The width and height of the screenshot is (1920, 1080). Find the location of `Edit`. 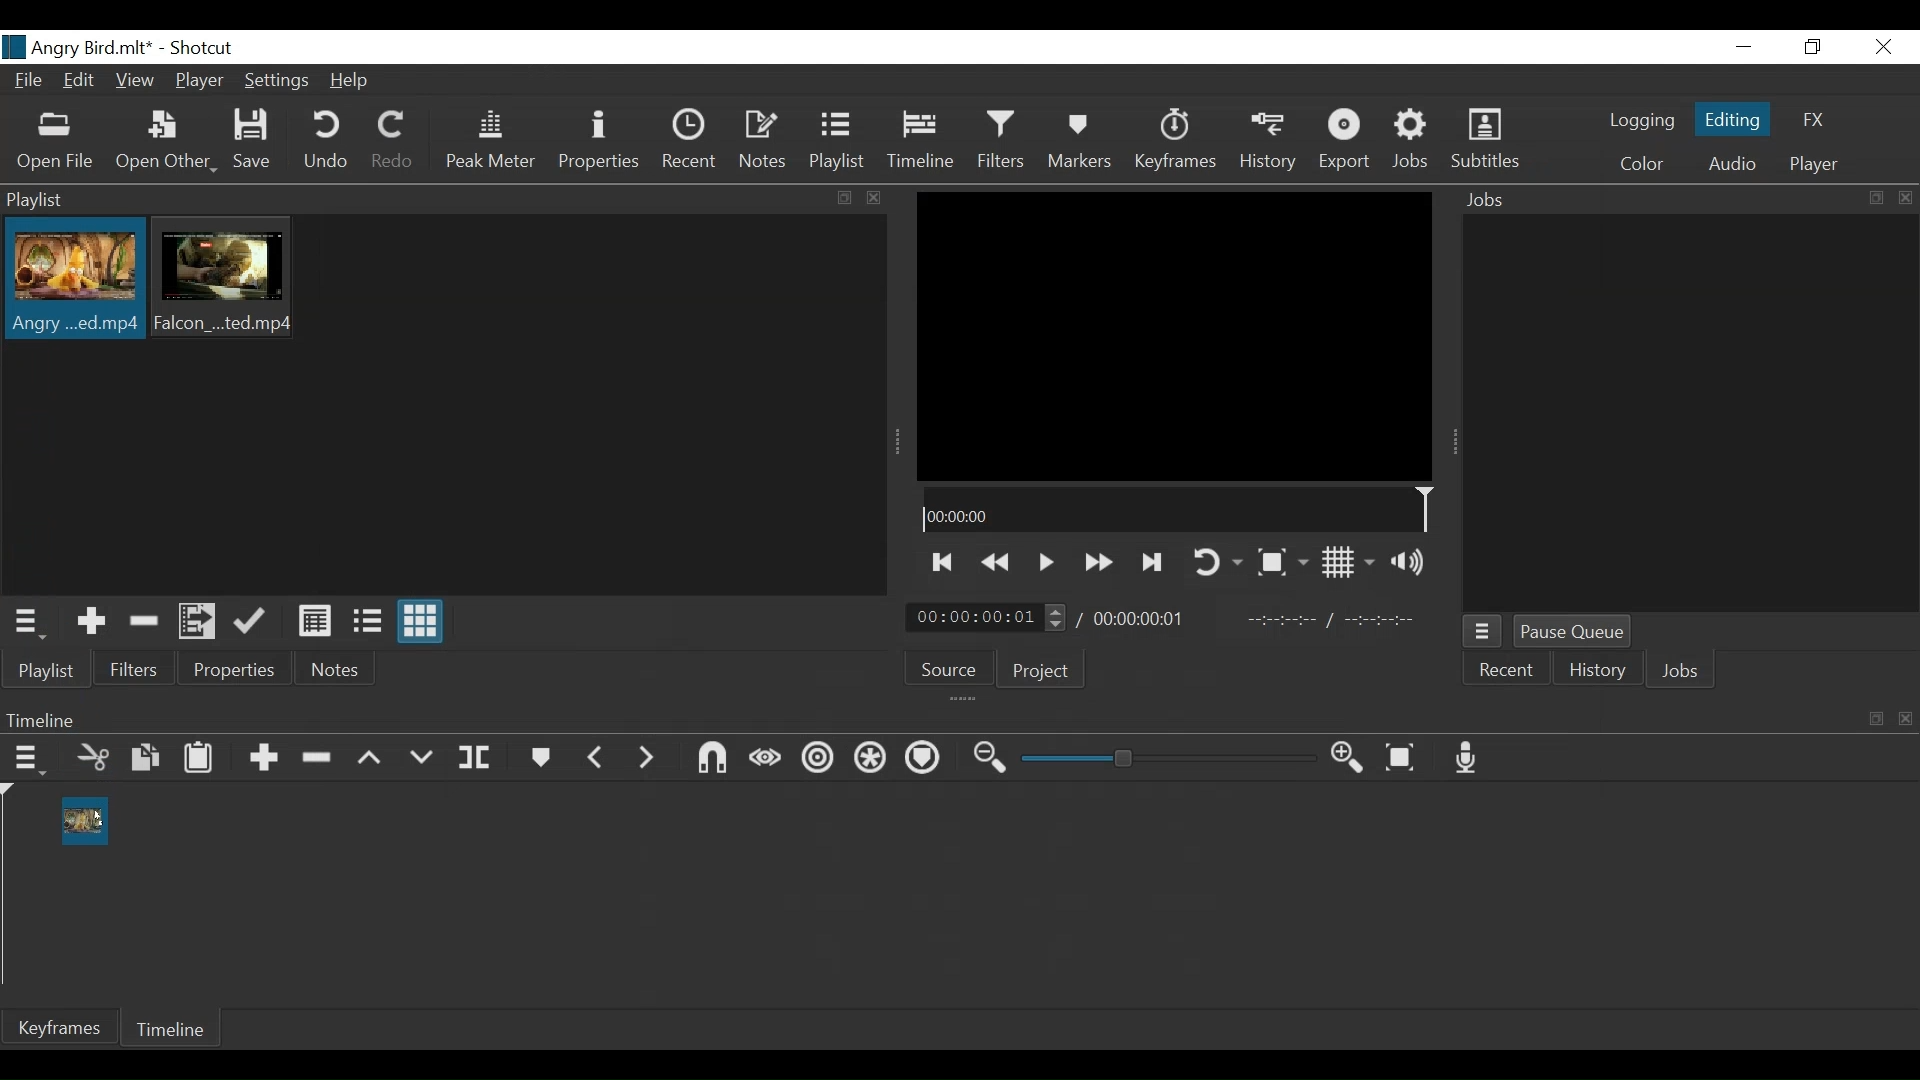

Edit is located at coordinates (82, 82).